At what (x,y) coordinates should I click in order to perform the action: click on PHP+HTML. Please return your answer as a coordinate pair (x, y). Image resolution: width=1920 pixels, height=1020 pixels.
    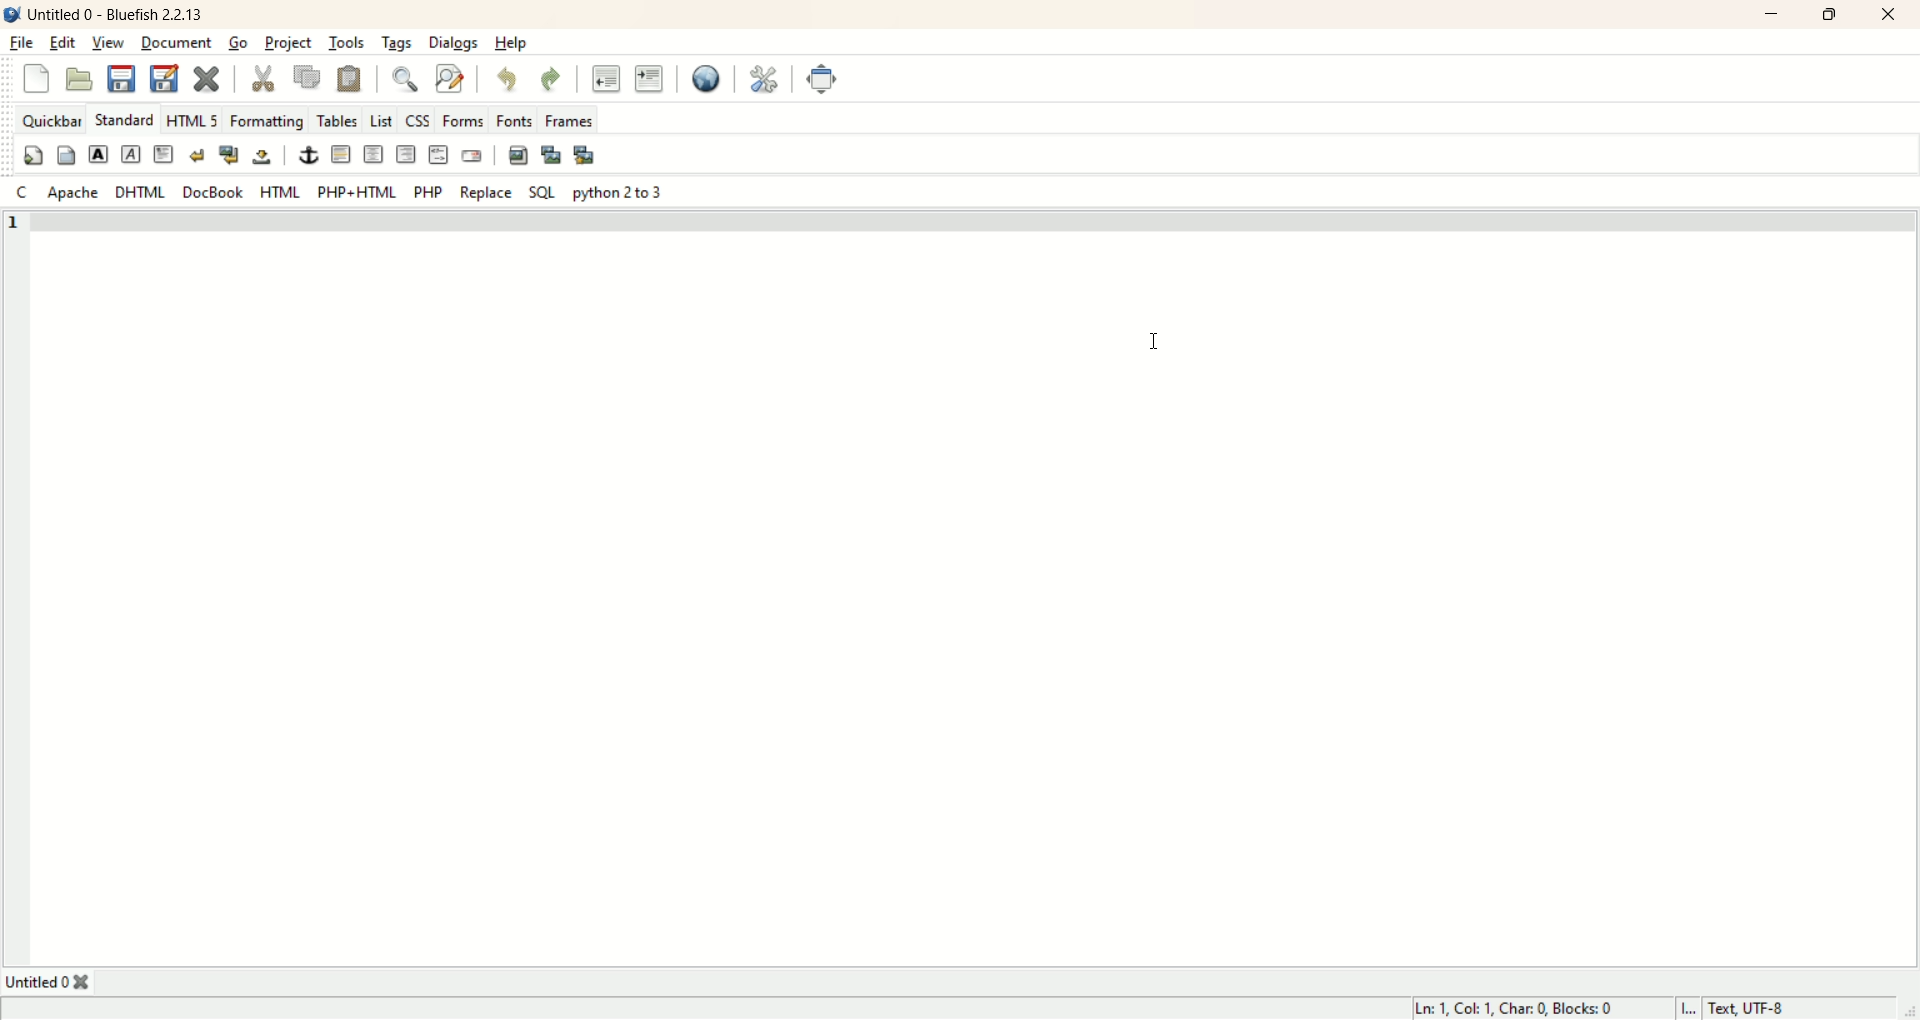
    Looking at the image, I should click on (357, 192).